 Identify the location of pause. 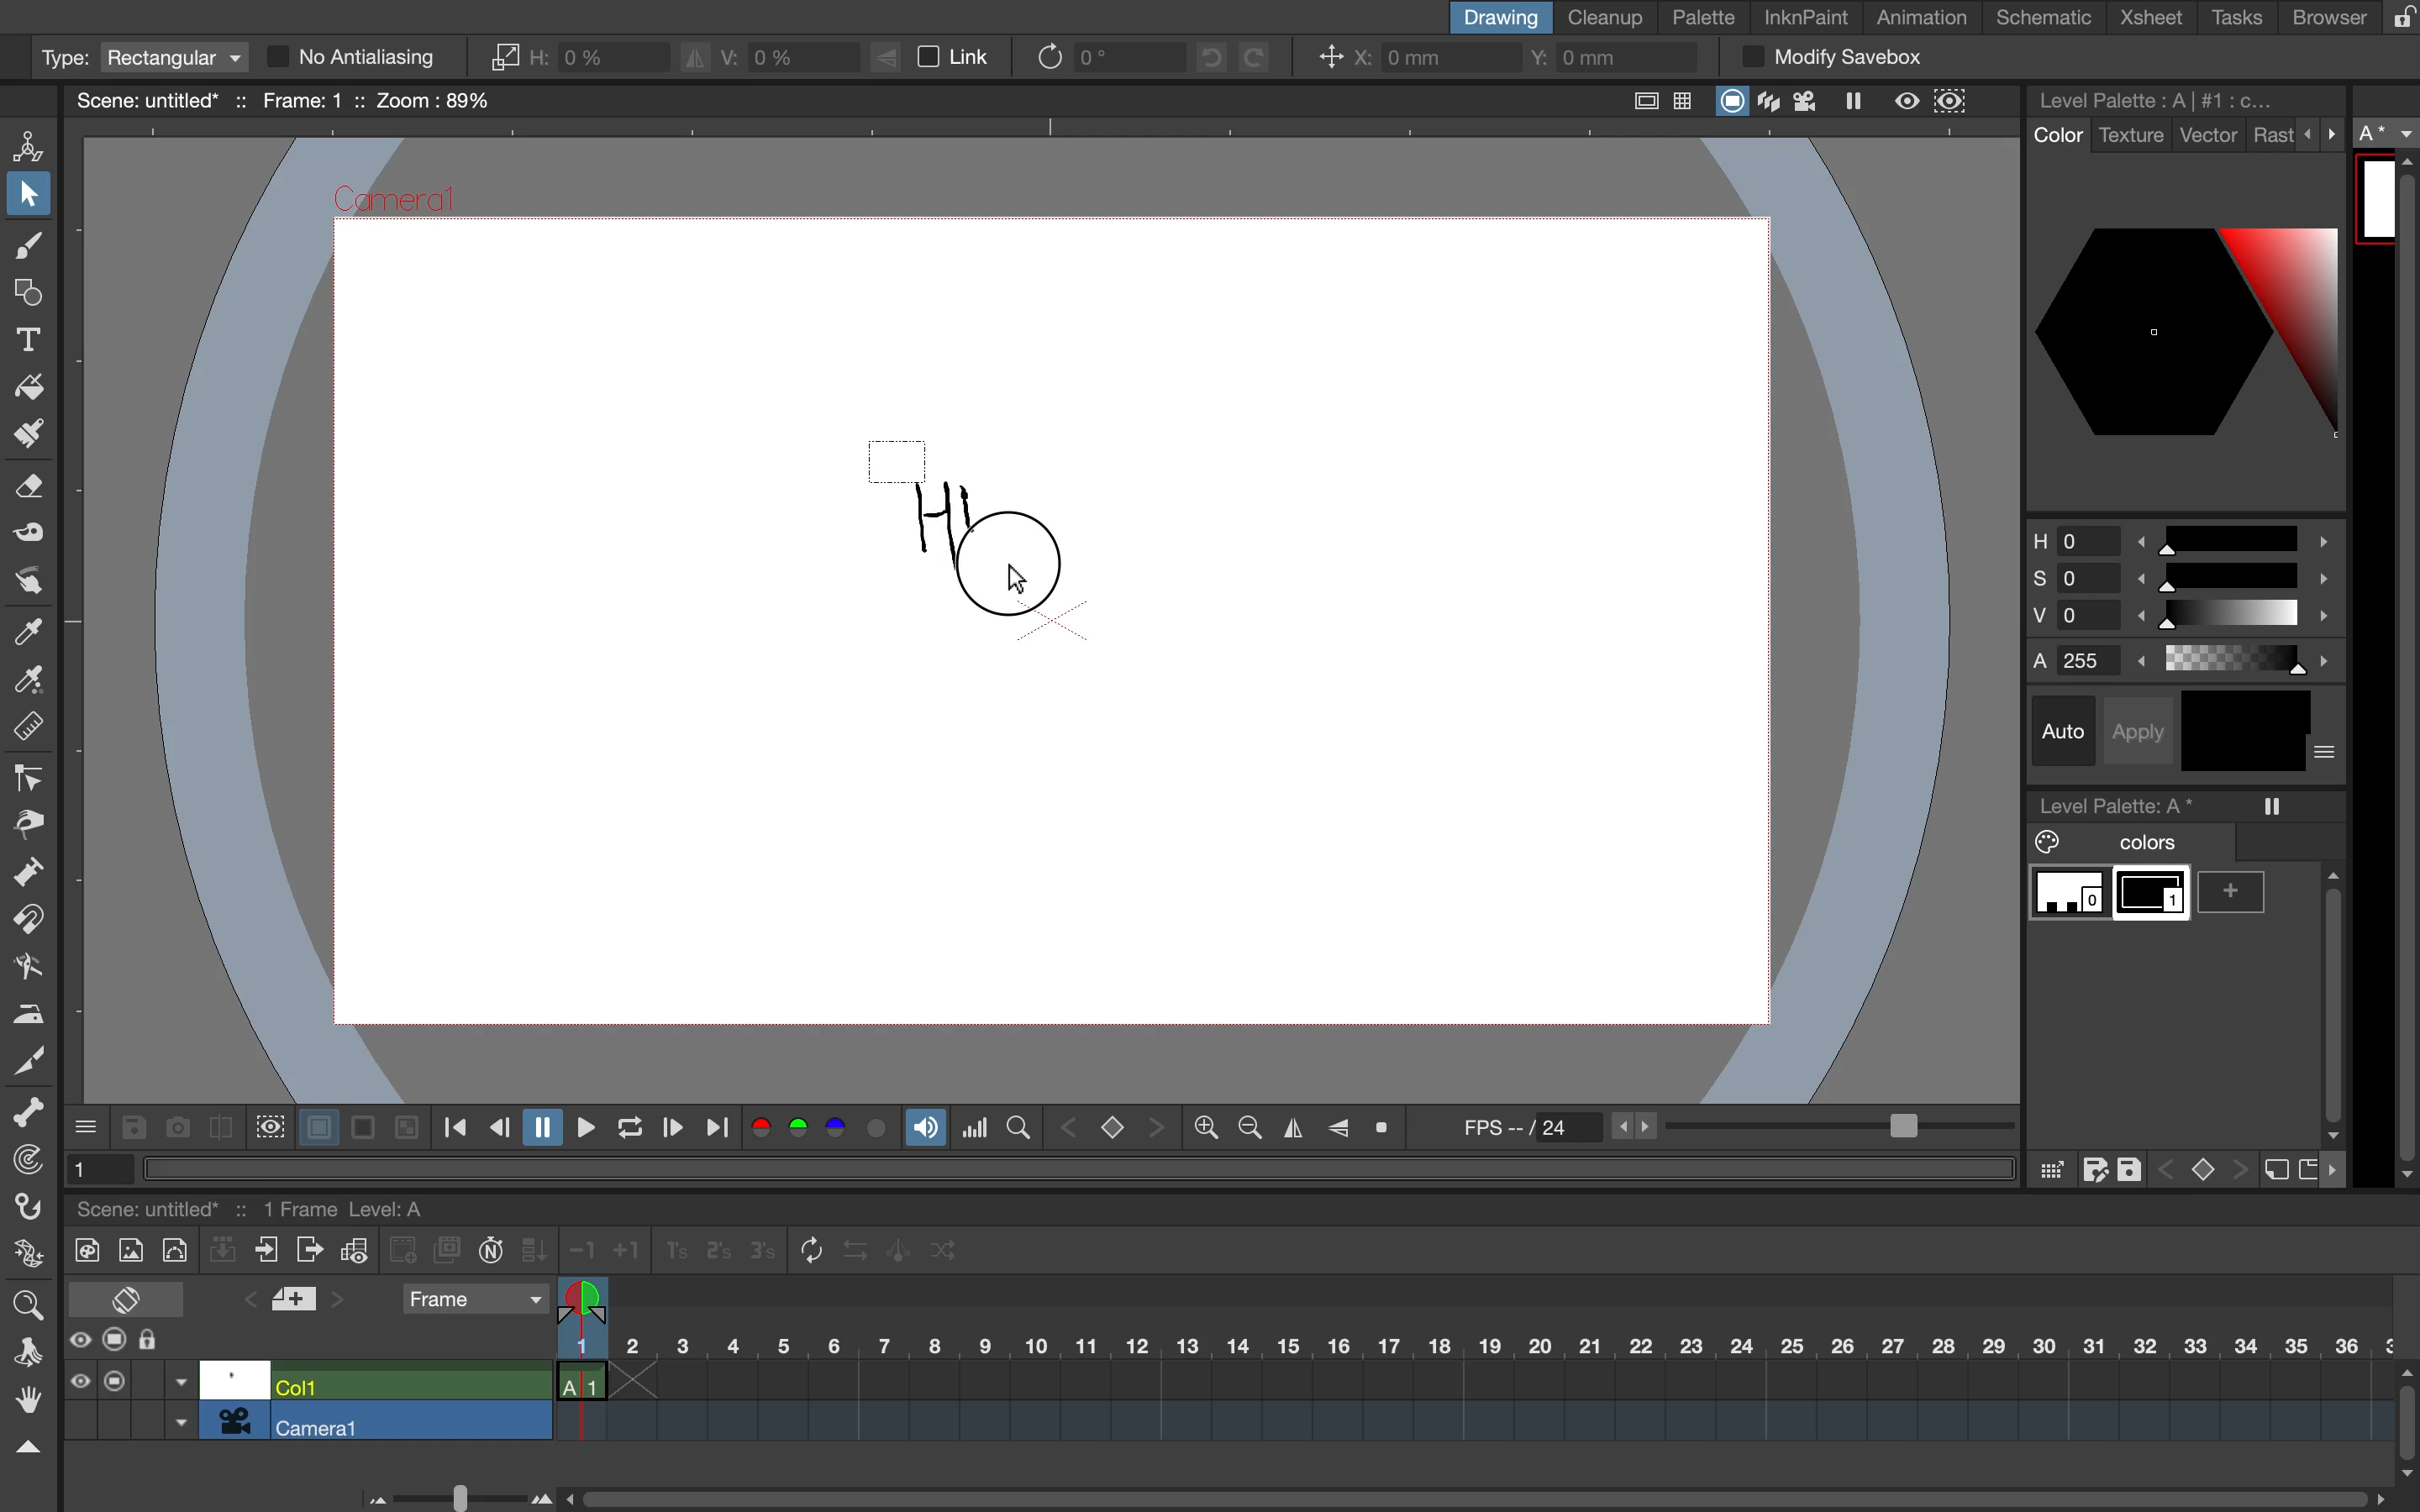
(539, 1128).